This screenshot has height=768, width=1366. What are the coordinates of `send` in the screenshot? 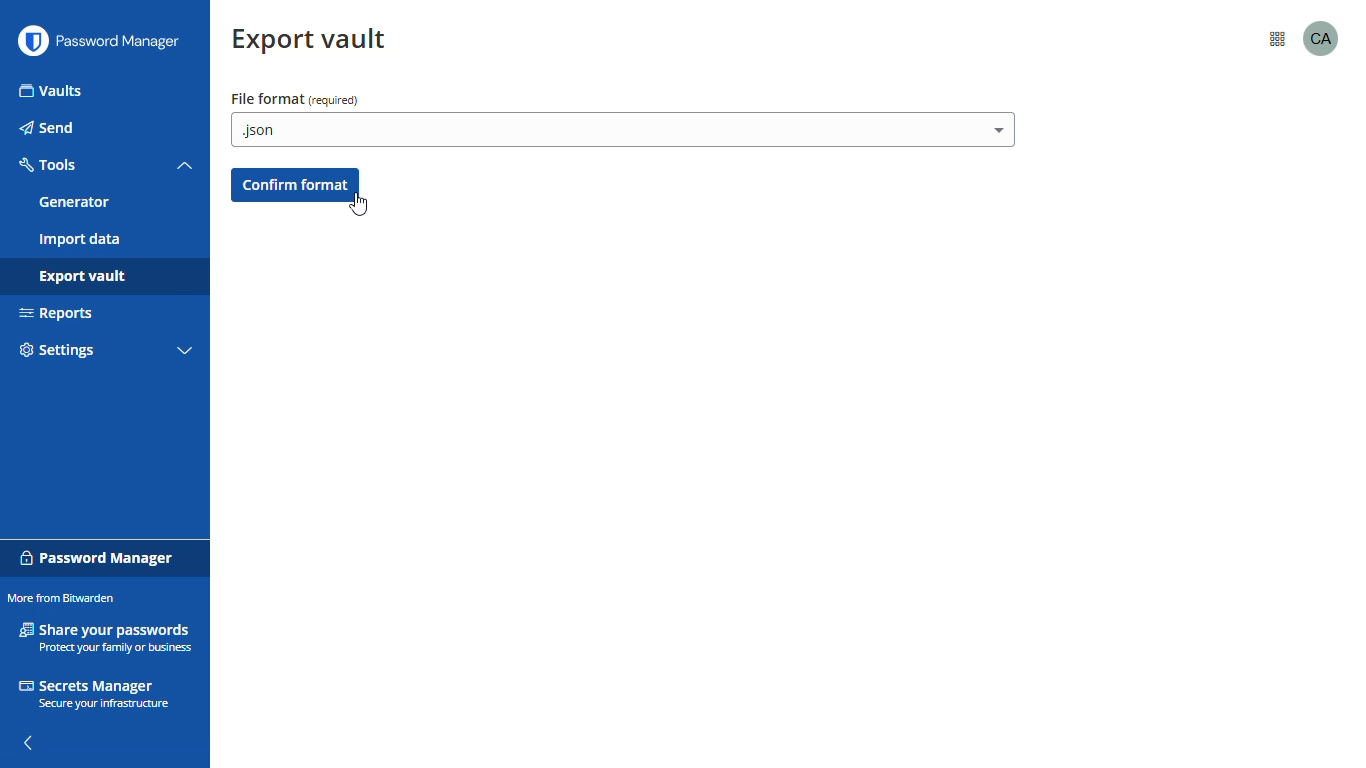 It's located at (47, 128).